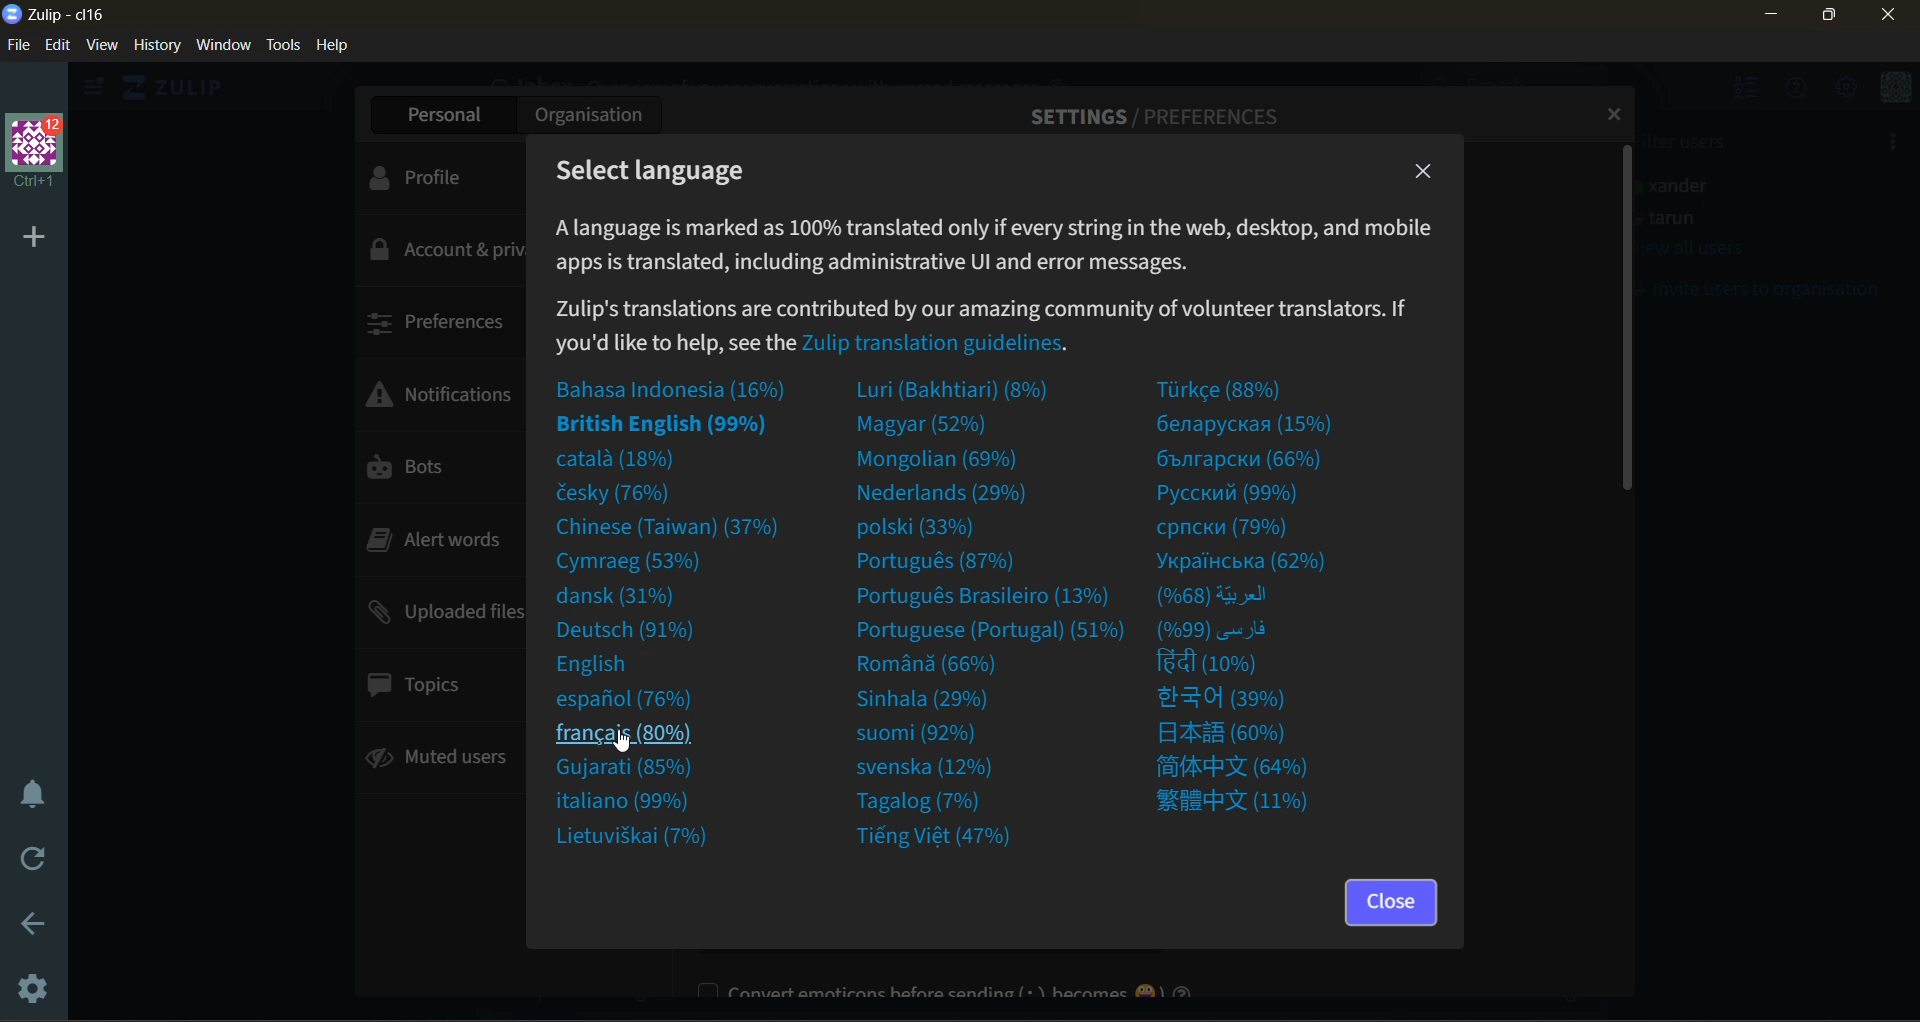 The width and height of the screenshot is (1920, 1022). I want to click on british english, so click(658, 426).